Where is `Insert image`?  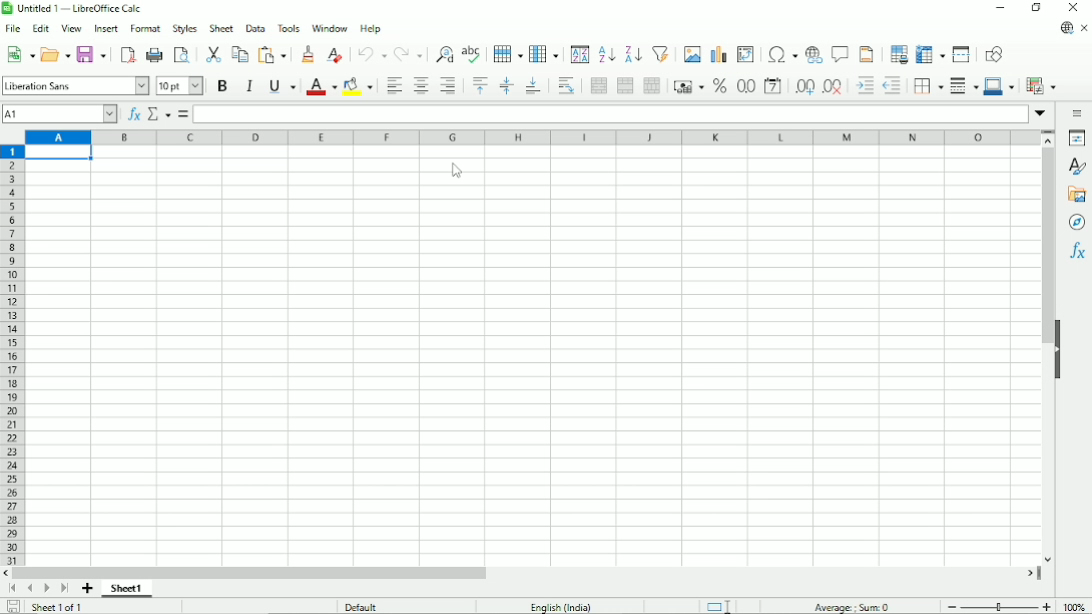
Insert image is located at coordinates (691, 53).